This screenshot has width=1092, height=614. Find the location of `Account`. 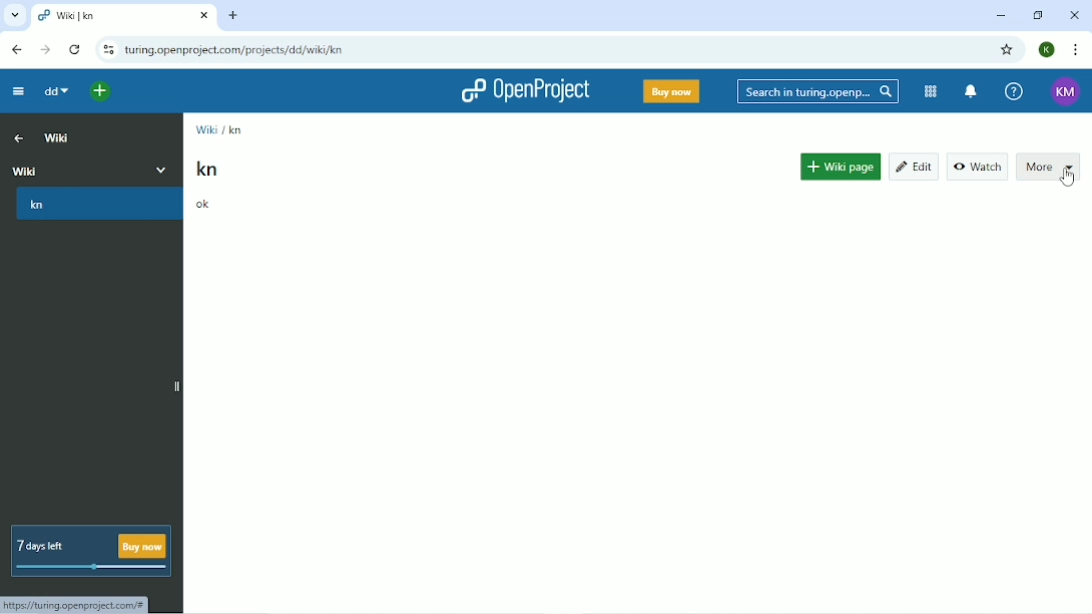

Account is located at coordinates (1047, 50).